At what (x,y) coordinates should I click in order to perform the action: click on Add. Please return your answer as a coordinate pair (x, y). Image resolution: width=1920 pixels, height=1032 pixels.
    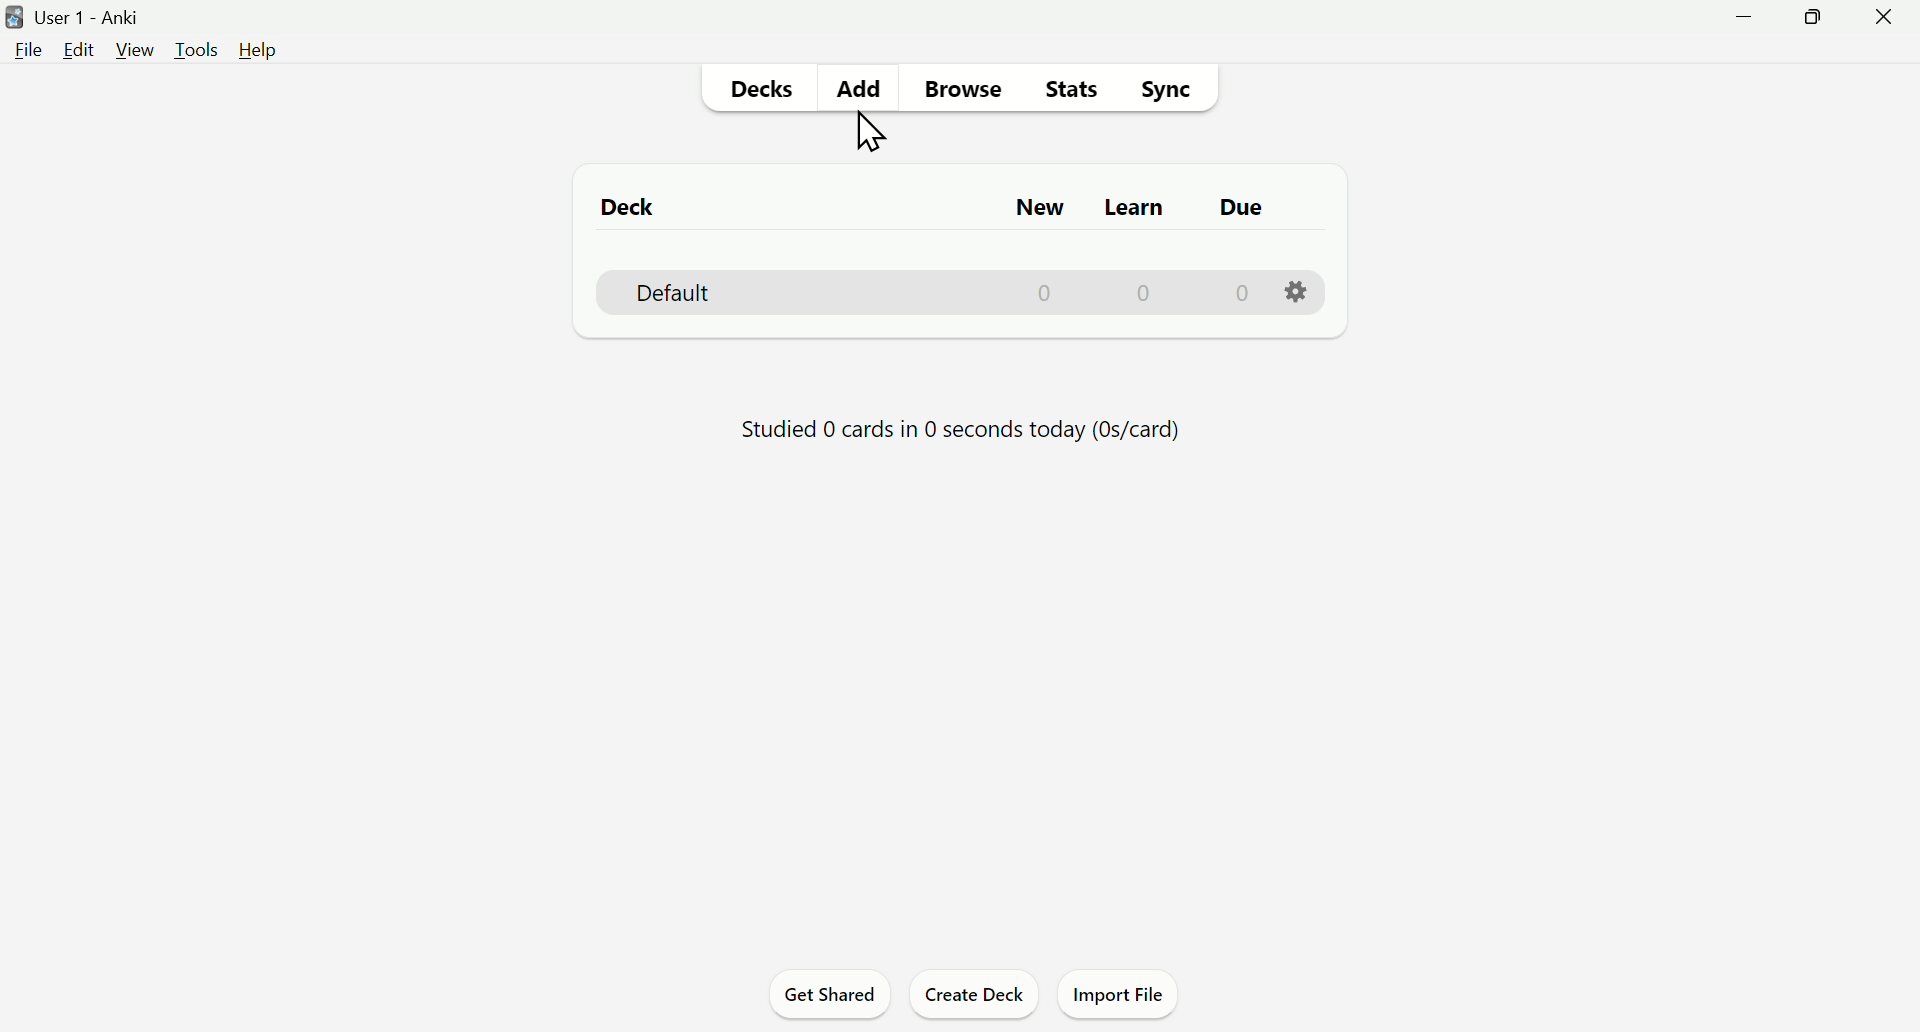
    Looking at the image, I should click on (858, 88).